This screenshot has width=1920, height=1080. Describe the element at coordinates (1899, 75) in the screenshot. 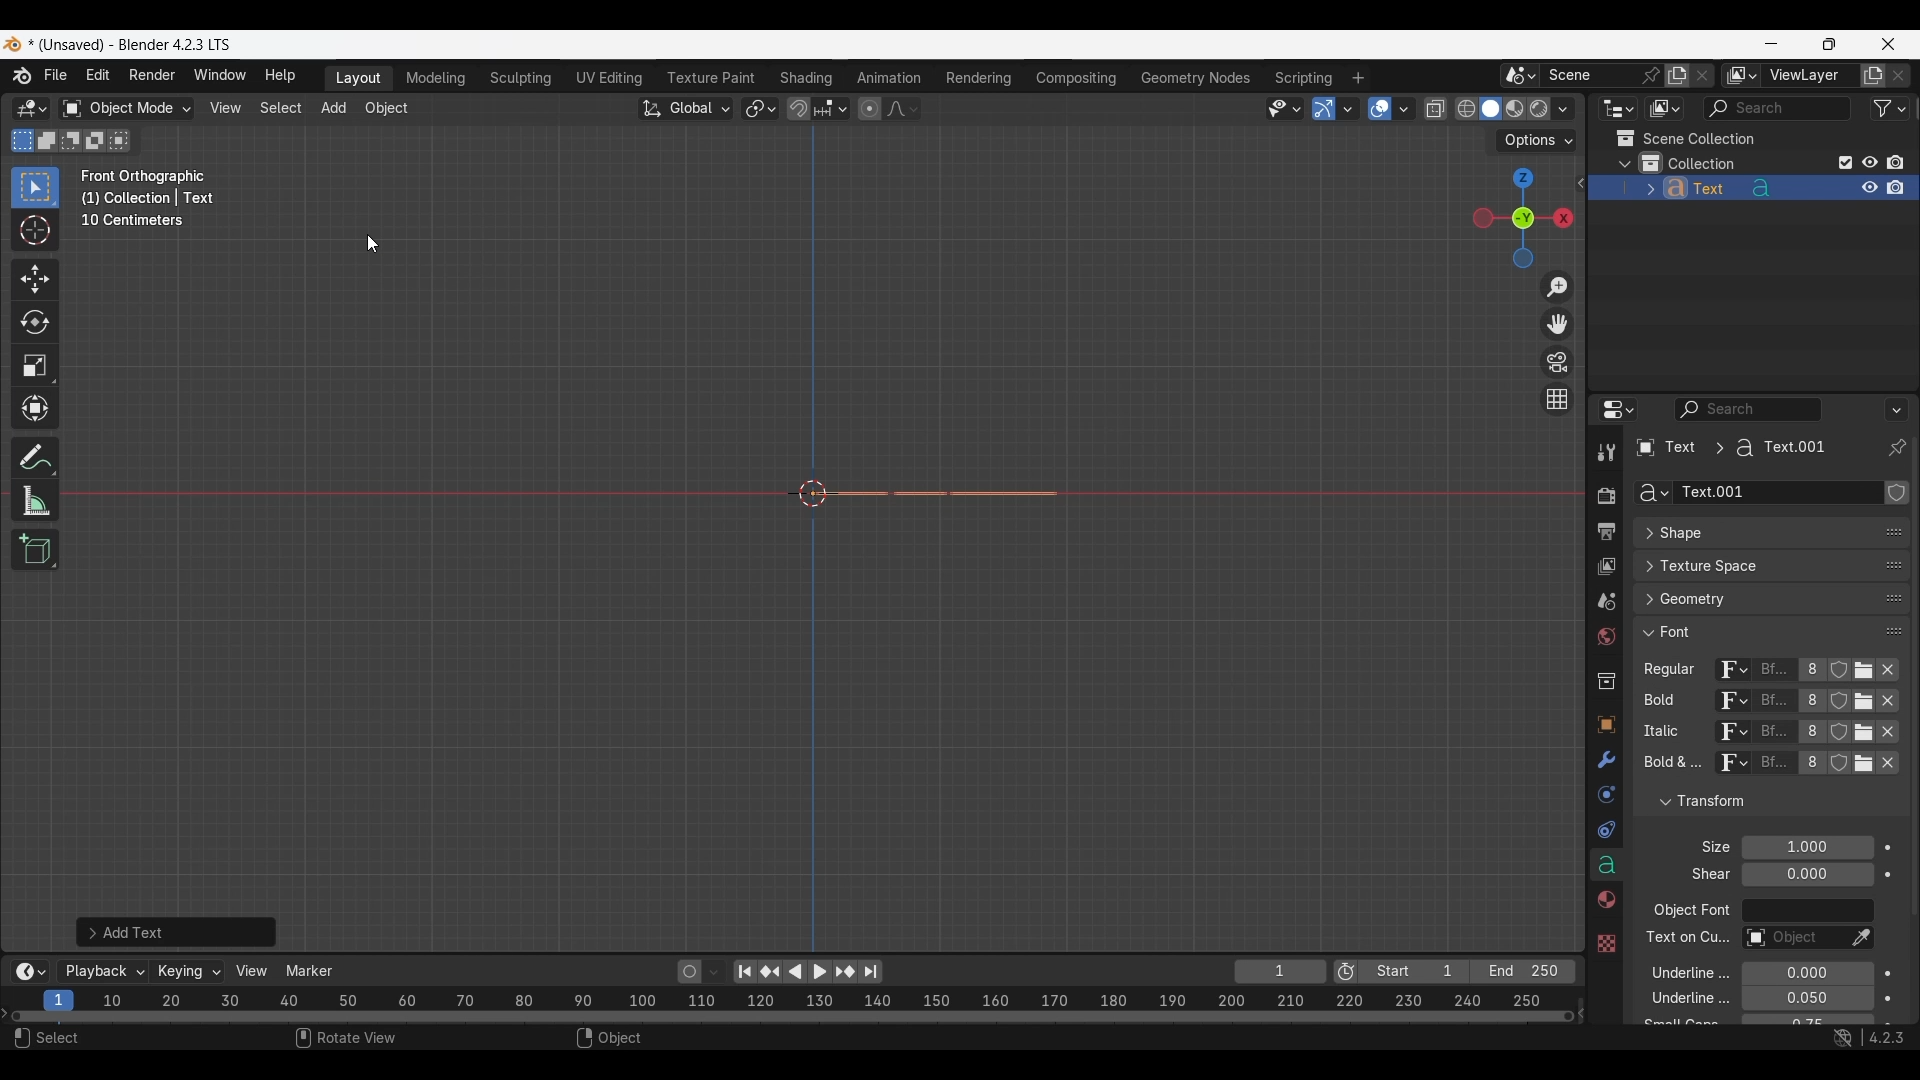

I see `Remove view layer` at that location.